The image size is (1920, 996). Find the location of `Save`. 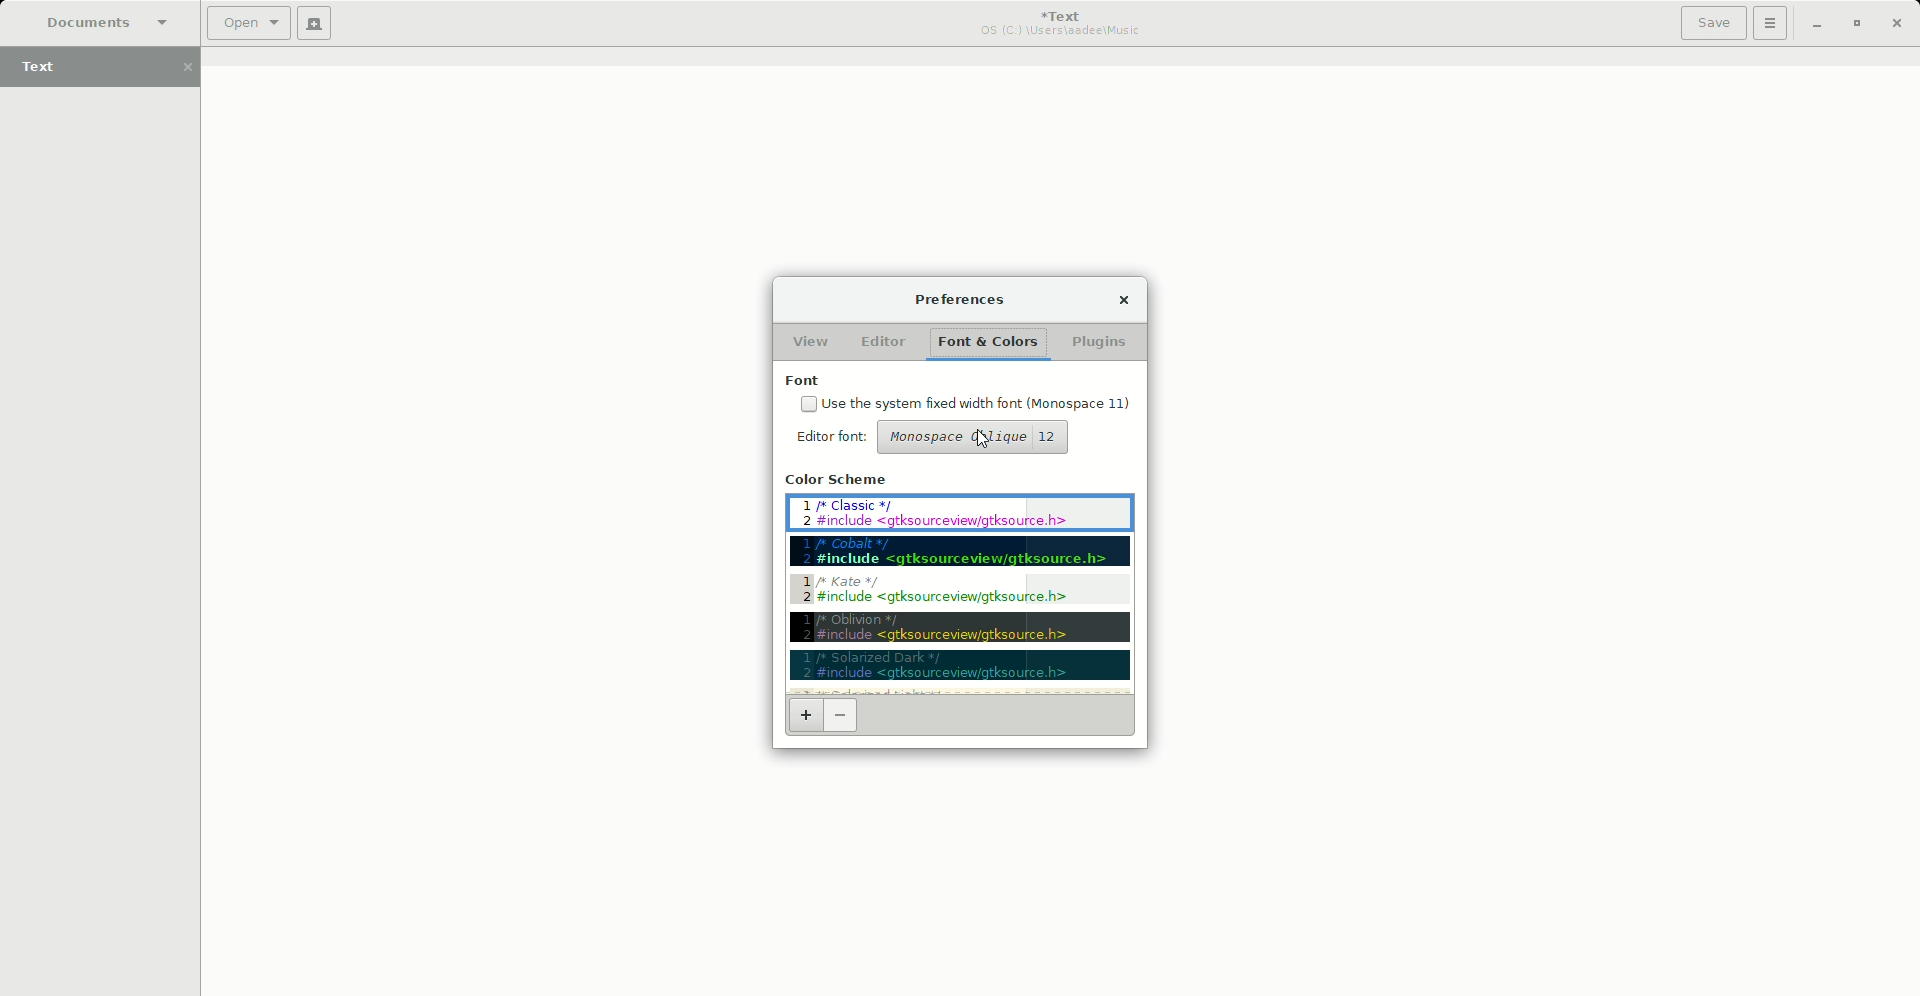

Save is located at coordinates (1713, 23).